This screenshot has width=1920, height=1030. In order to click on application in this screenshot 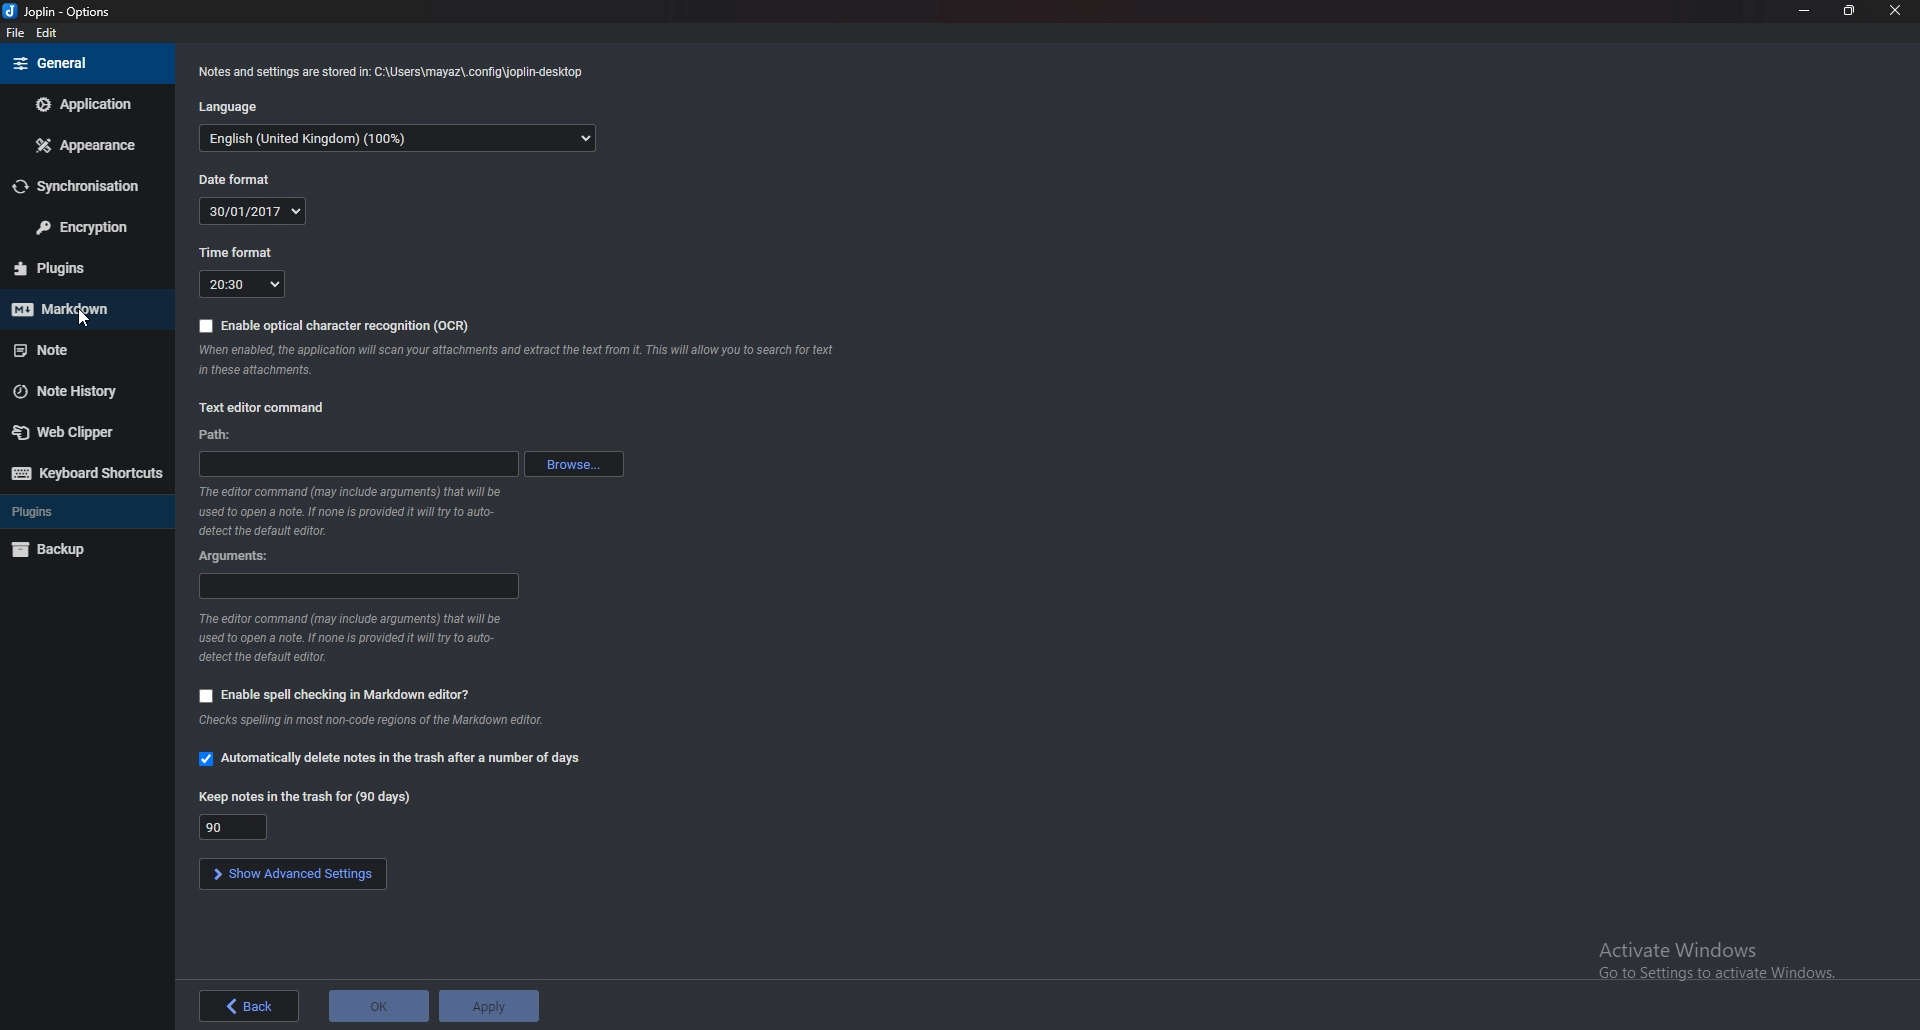, I will do `click(83, 103)`.